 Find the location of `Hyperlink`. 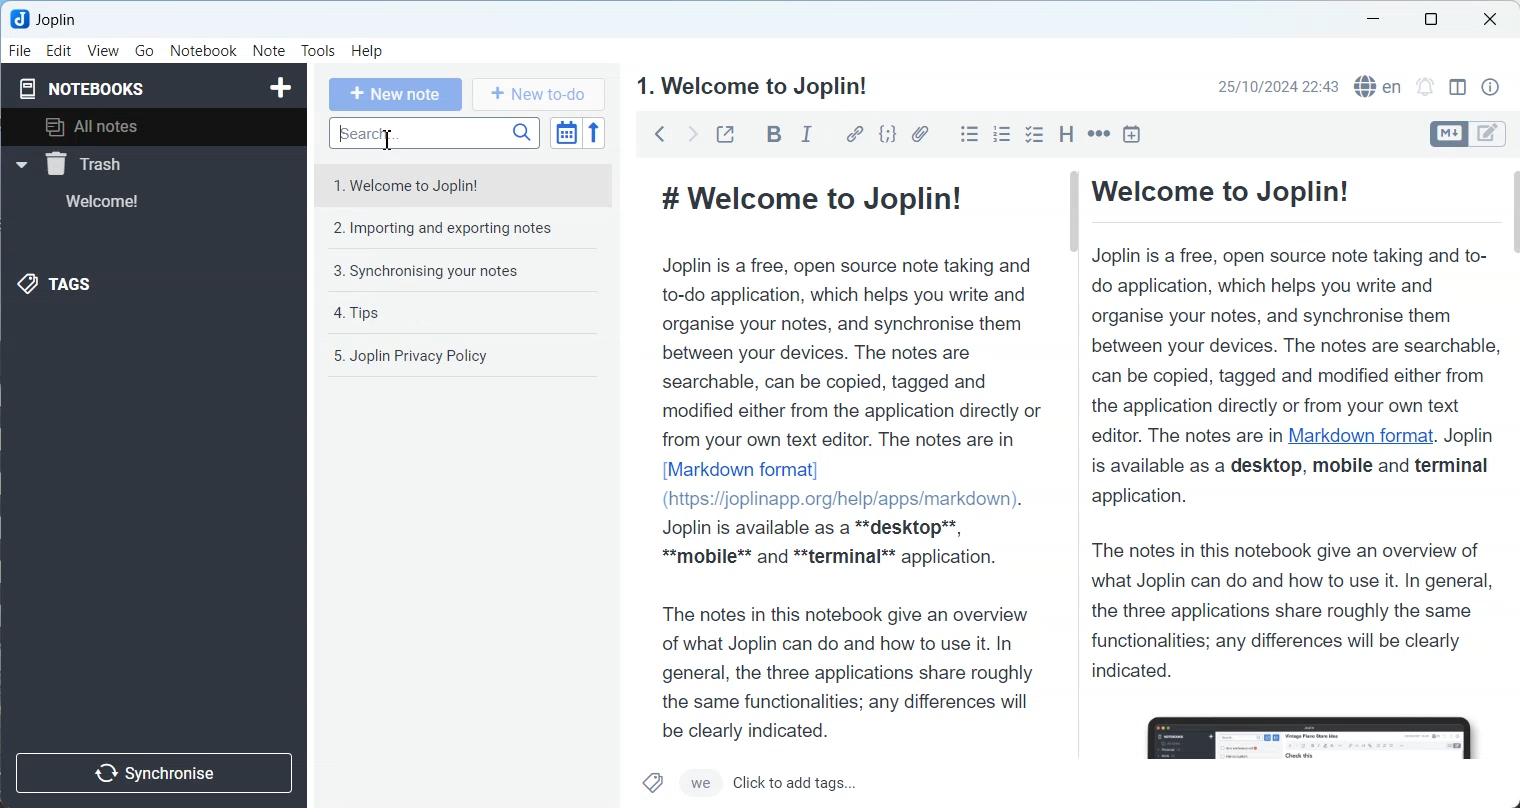

Hyperlink is located at coordinates (853, 134).